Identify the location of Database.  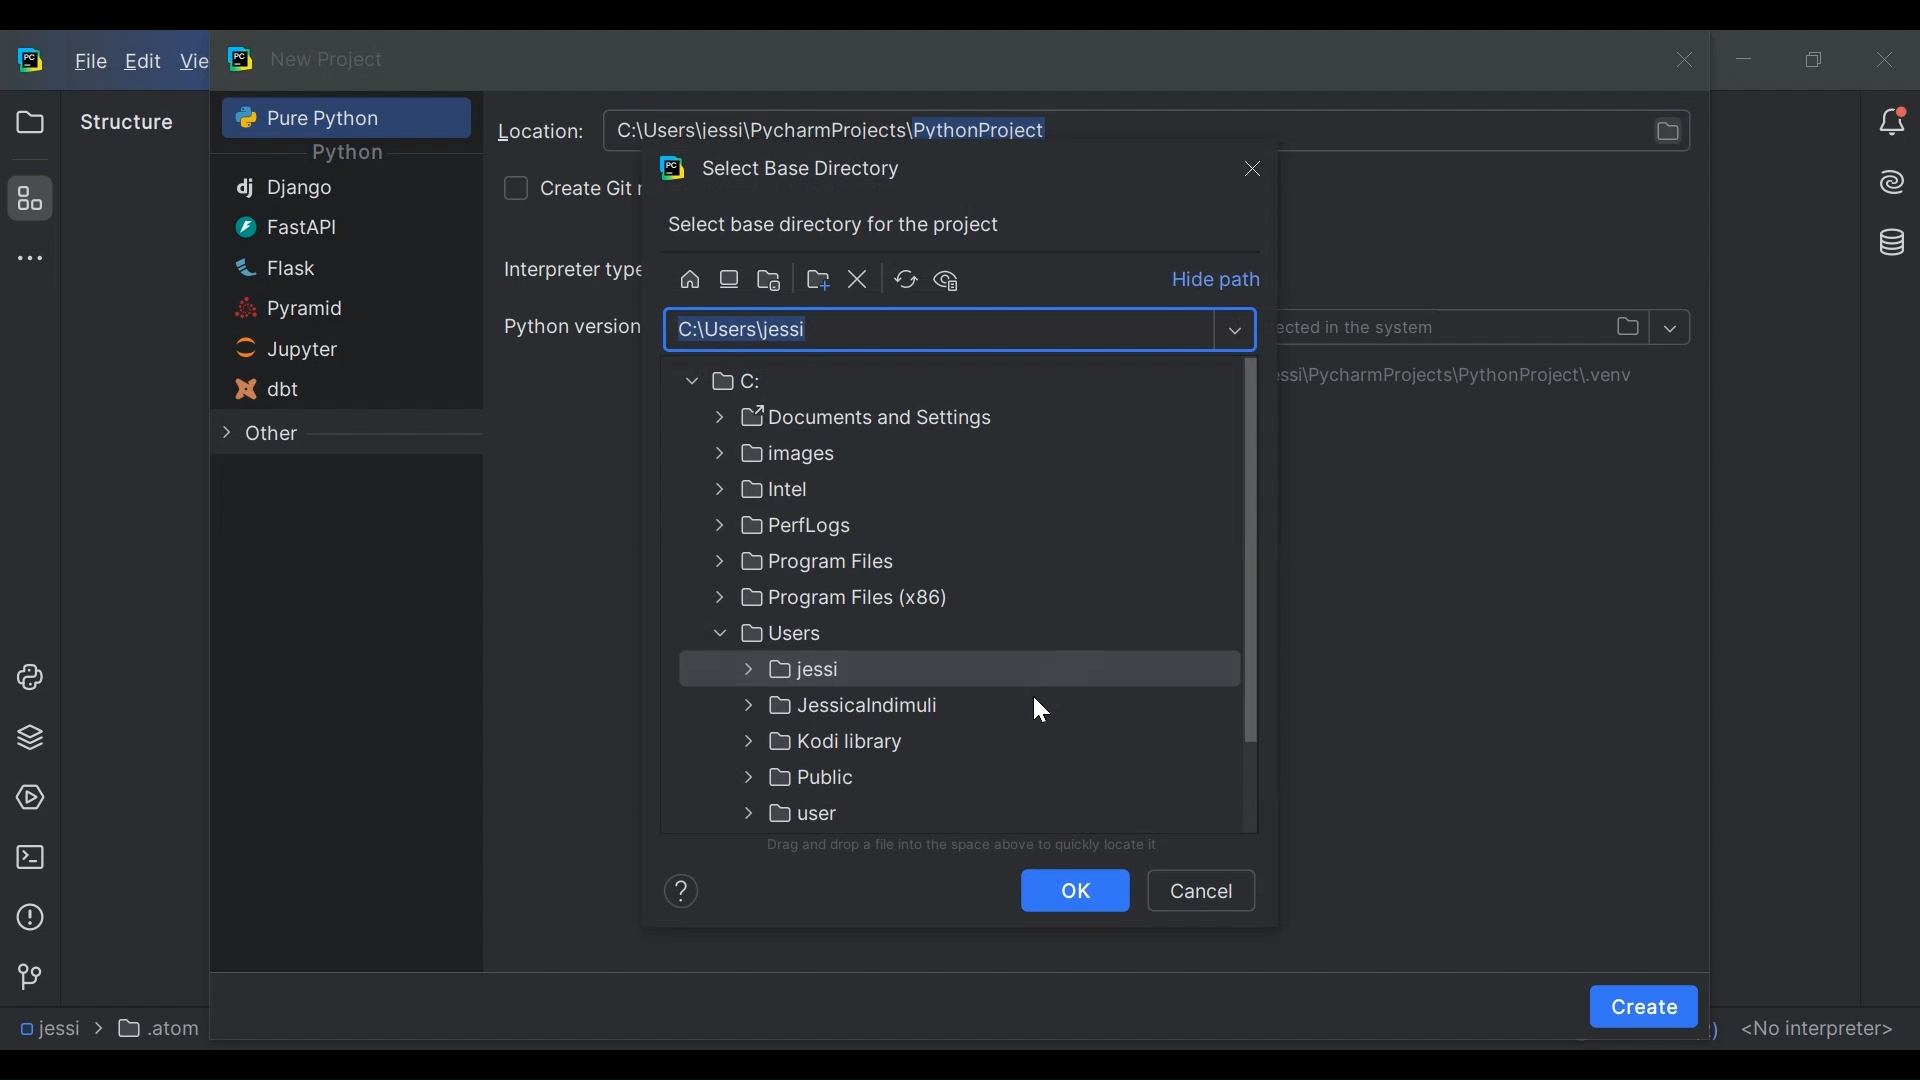
(1887, 240).